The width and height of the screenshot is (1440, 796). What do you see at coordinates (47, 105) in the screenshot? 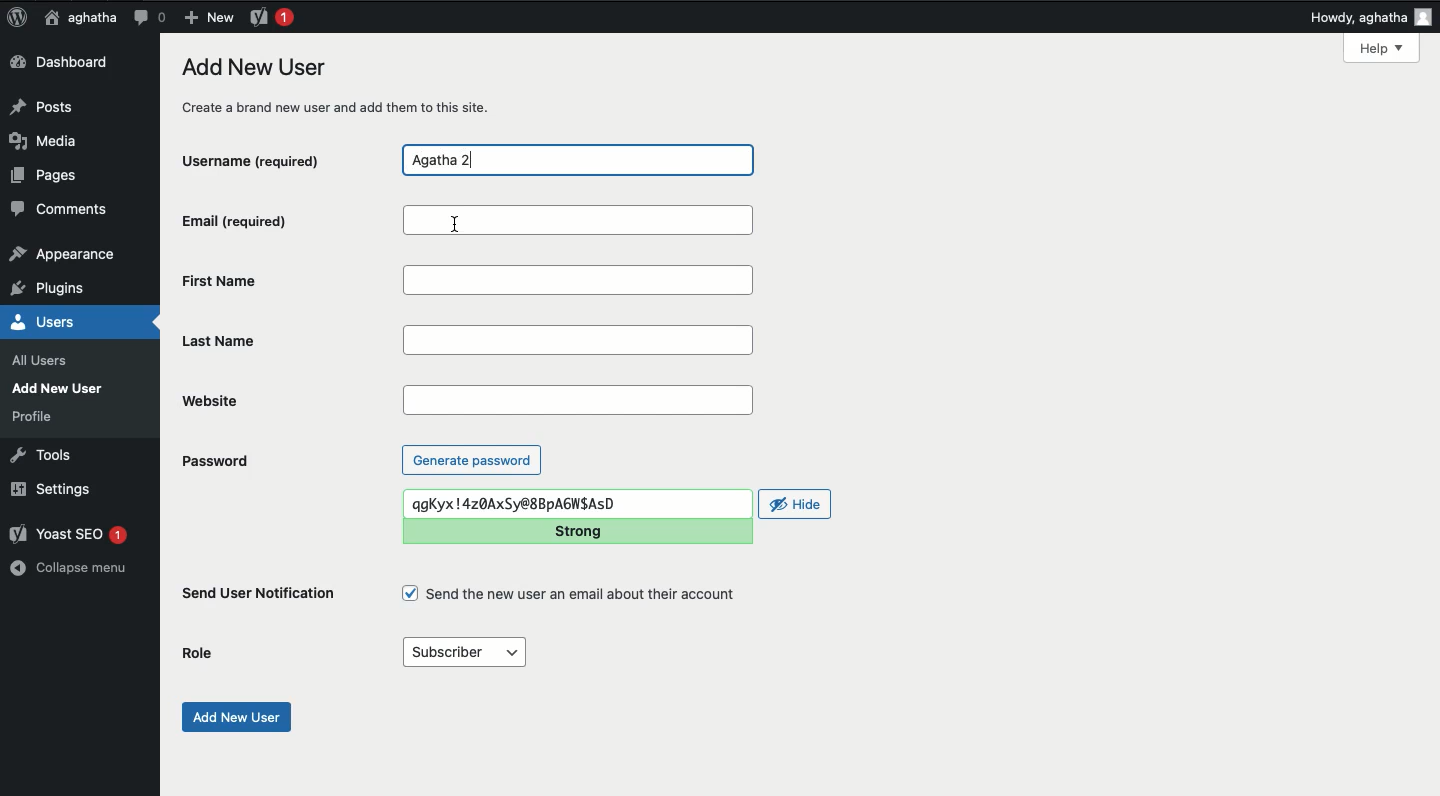
I see `Posts` at bounding box center [47, 105].